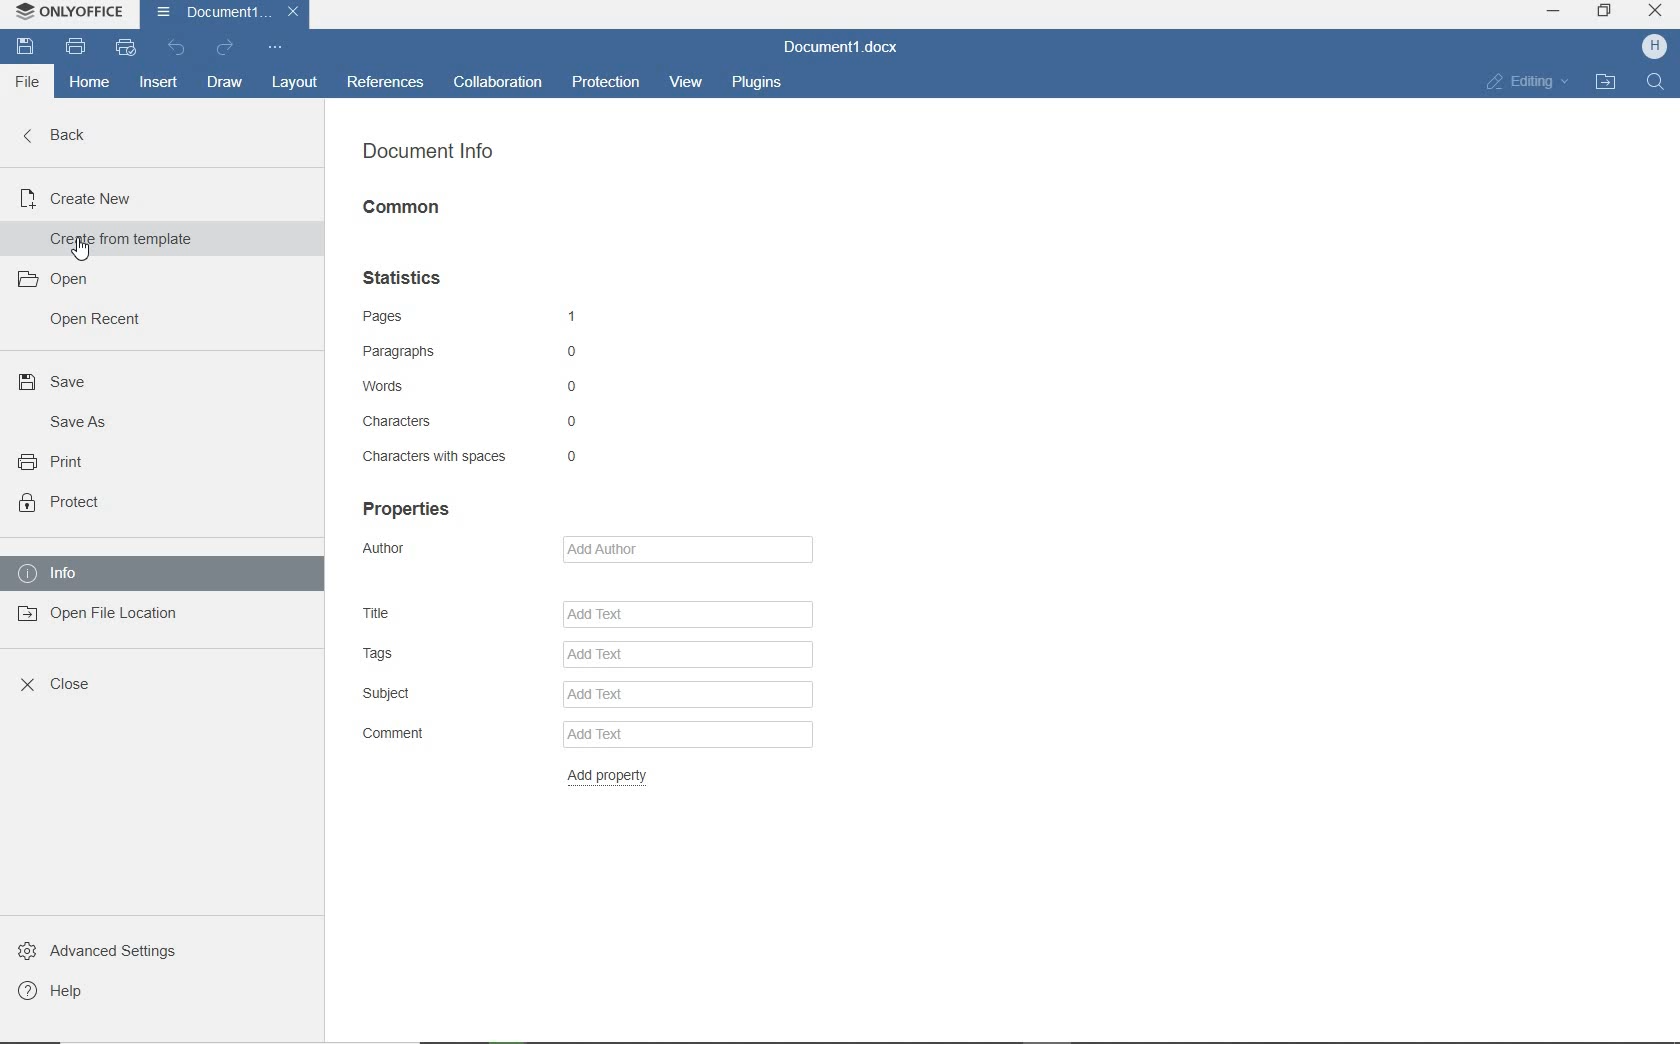 This screenshot has height=1044, width=1680. I want to click on undo, so click(179, 51).